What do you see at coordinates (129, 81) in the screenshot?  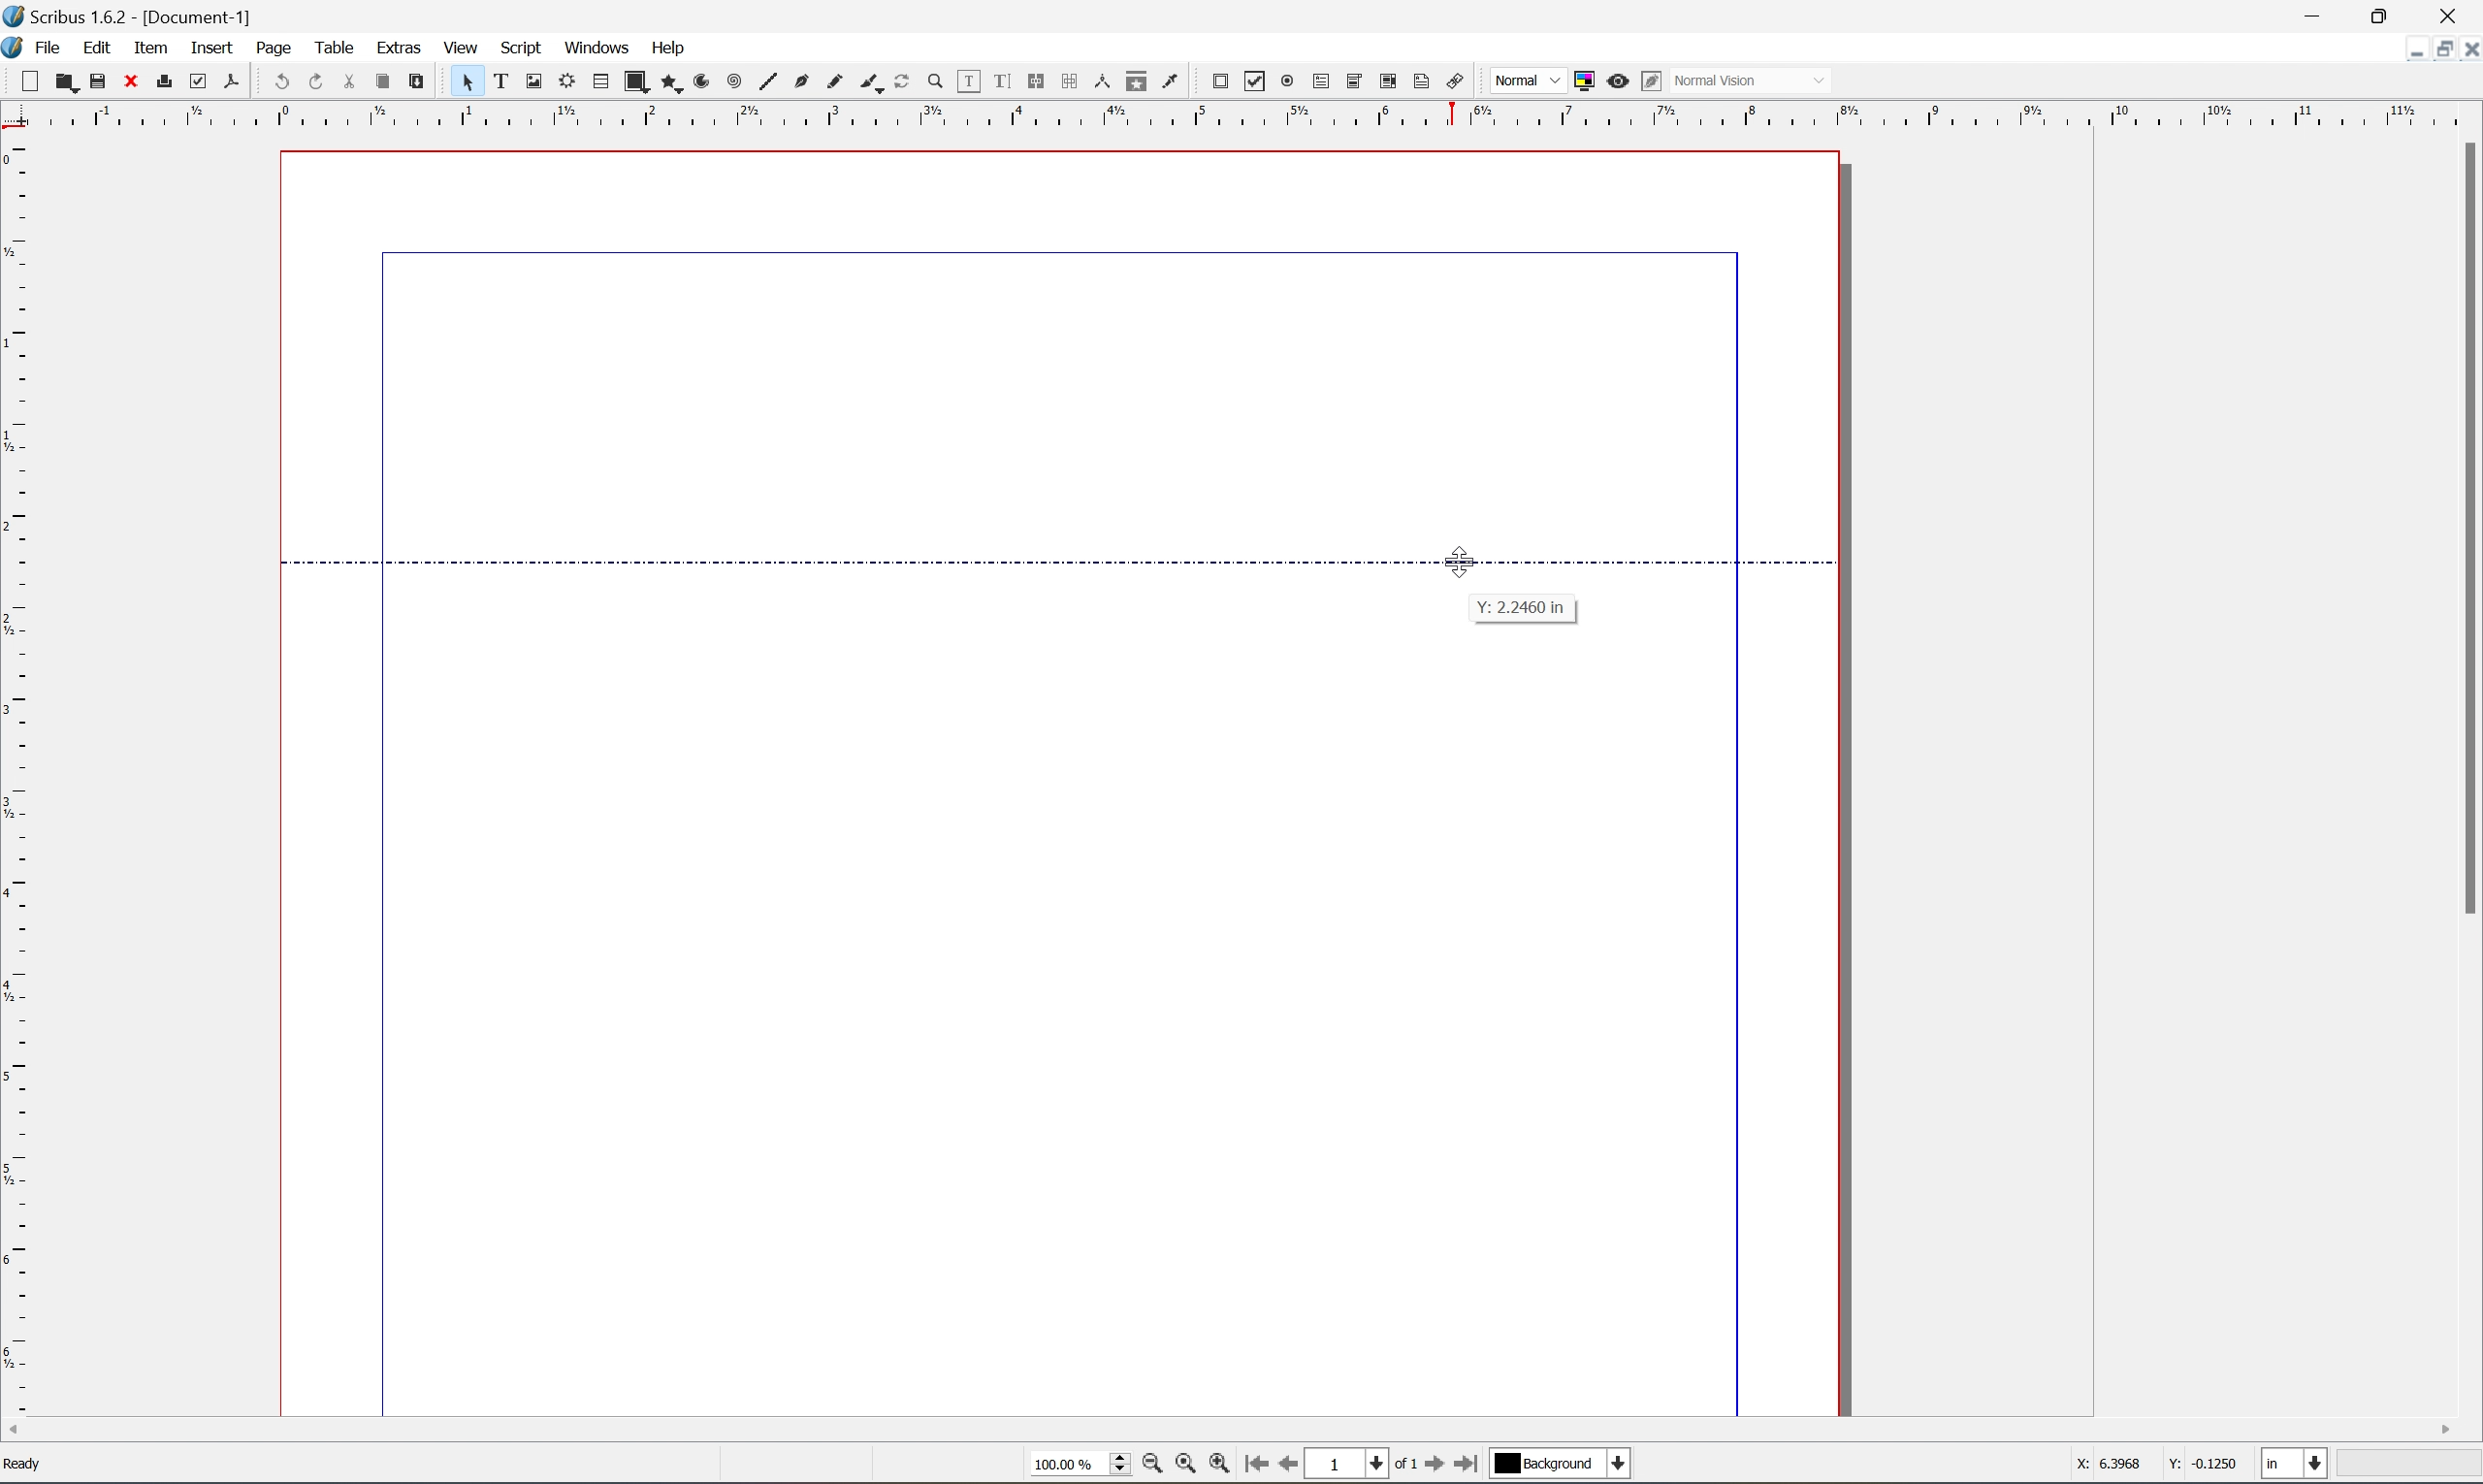 I see `close` at bounding box center [129, 81].